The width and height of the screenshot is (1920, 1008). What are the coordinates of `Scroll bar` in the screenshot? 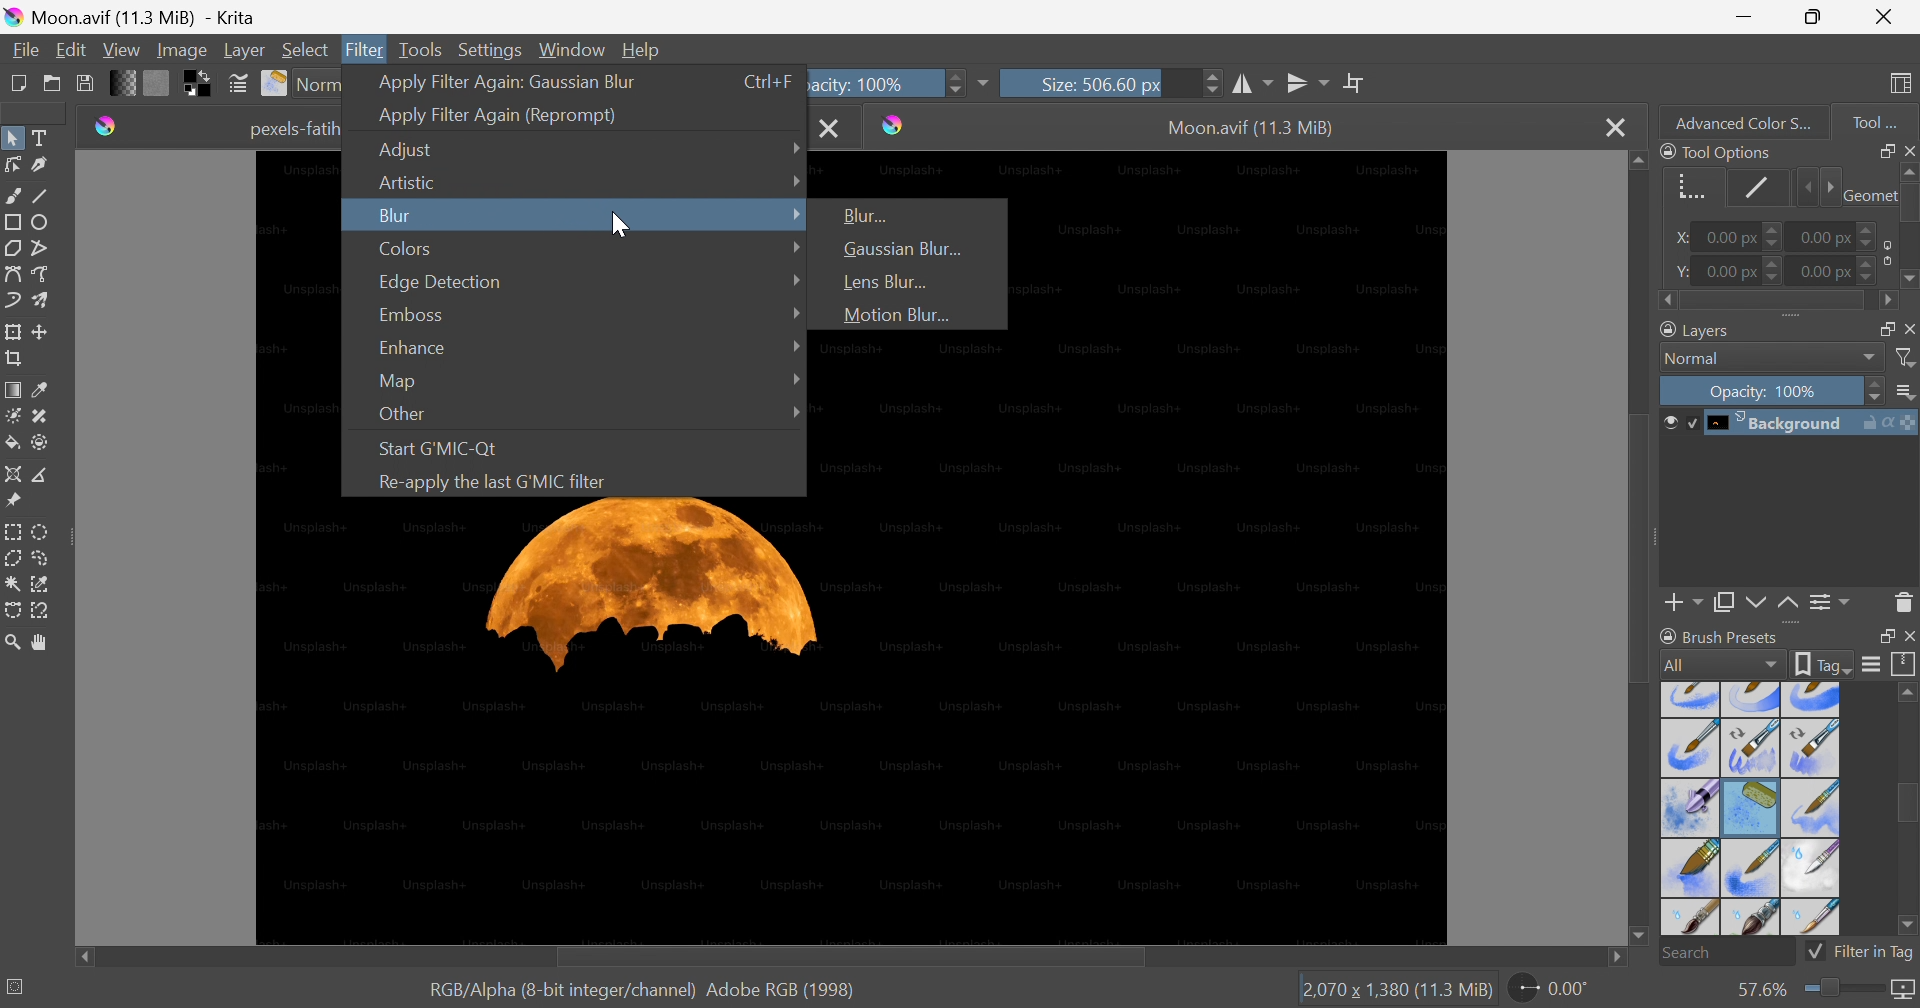 It's located at (1908, 202).